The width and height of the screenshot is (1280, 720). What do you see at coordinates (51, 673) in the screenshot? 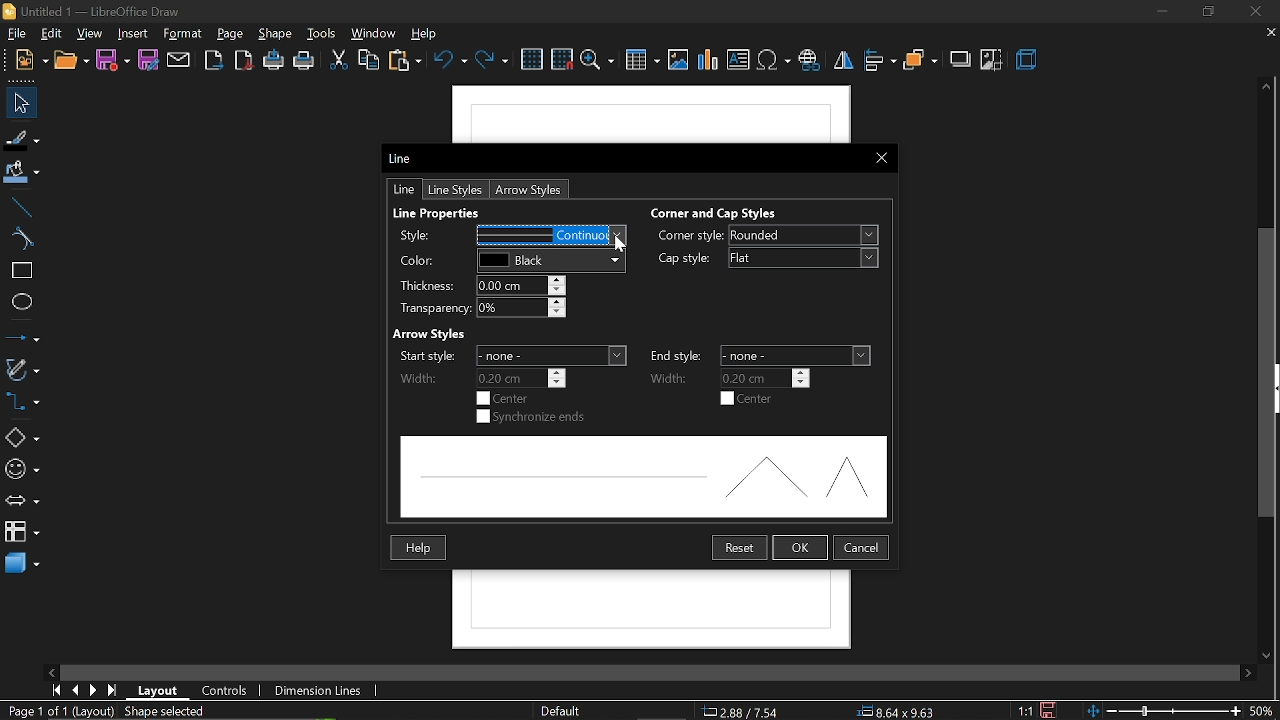
I see `move left` at bounding box center [51, 673].